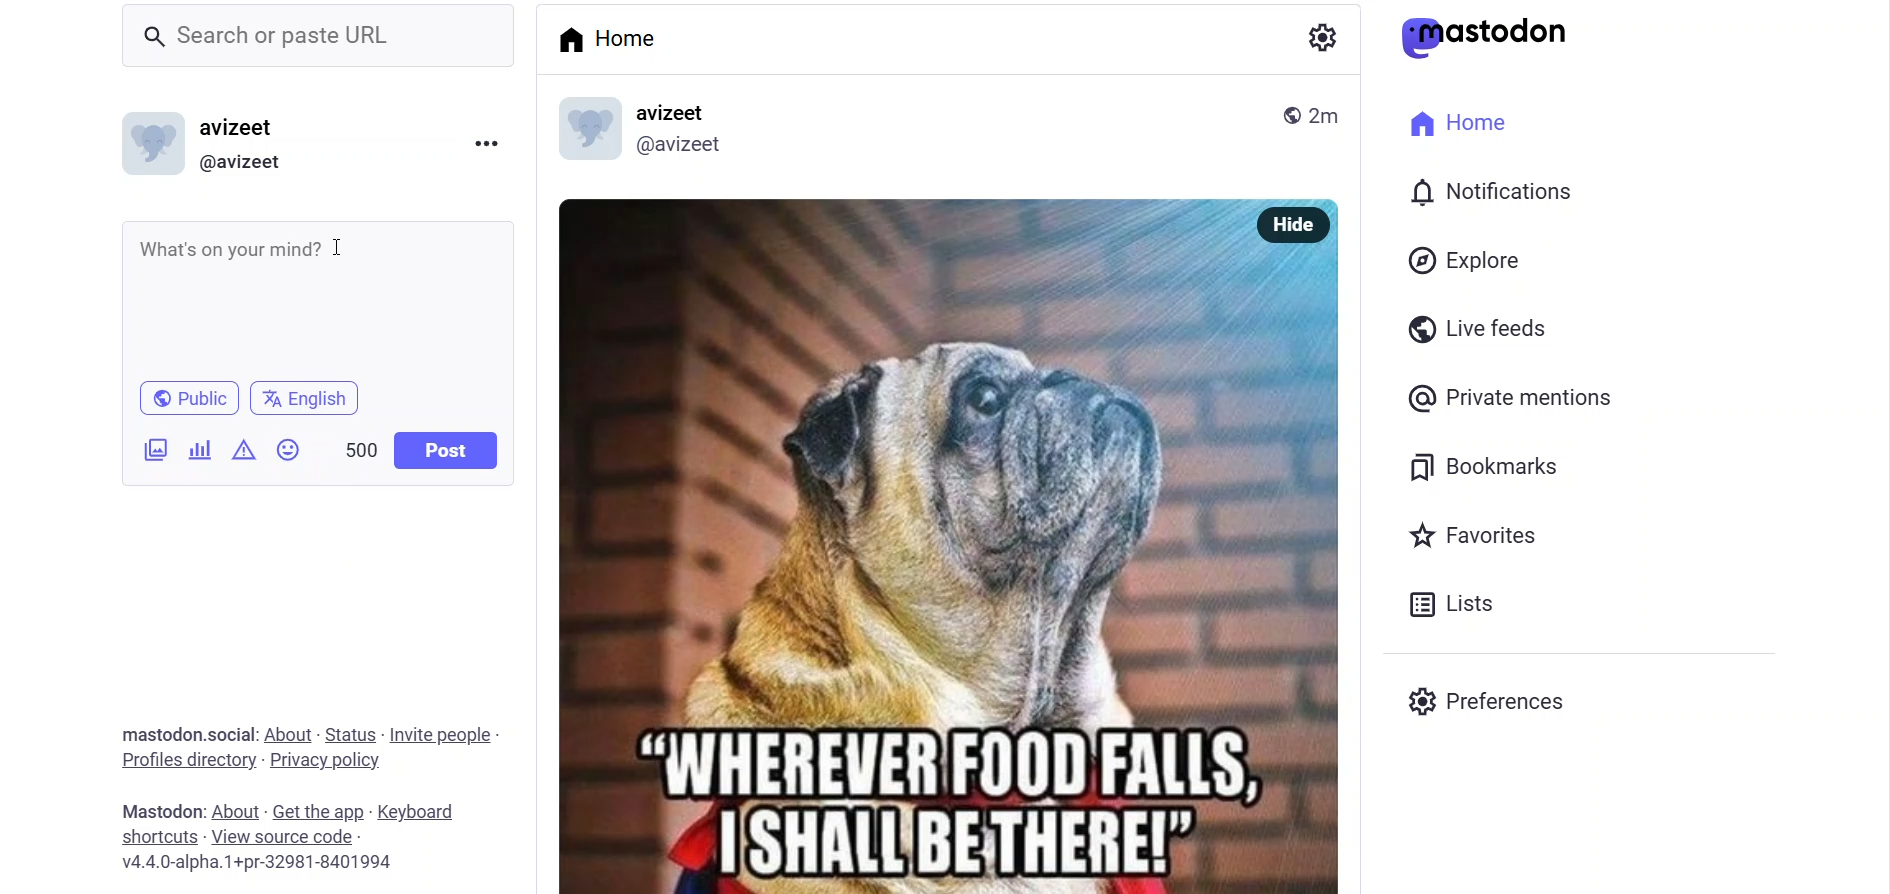 This screenshot has height=894, width=1890. Describe the element at coordinates (1463, 607) in the screenshot. I see `list` at that location.